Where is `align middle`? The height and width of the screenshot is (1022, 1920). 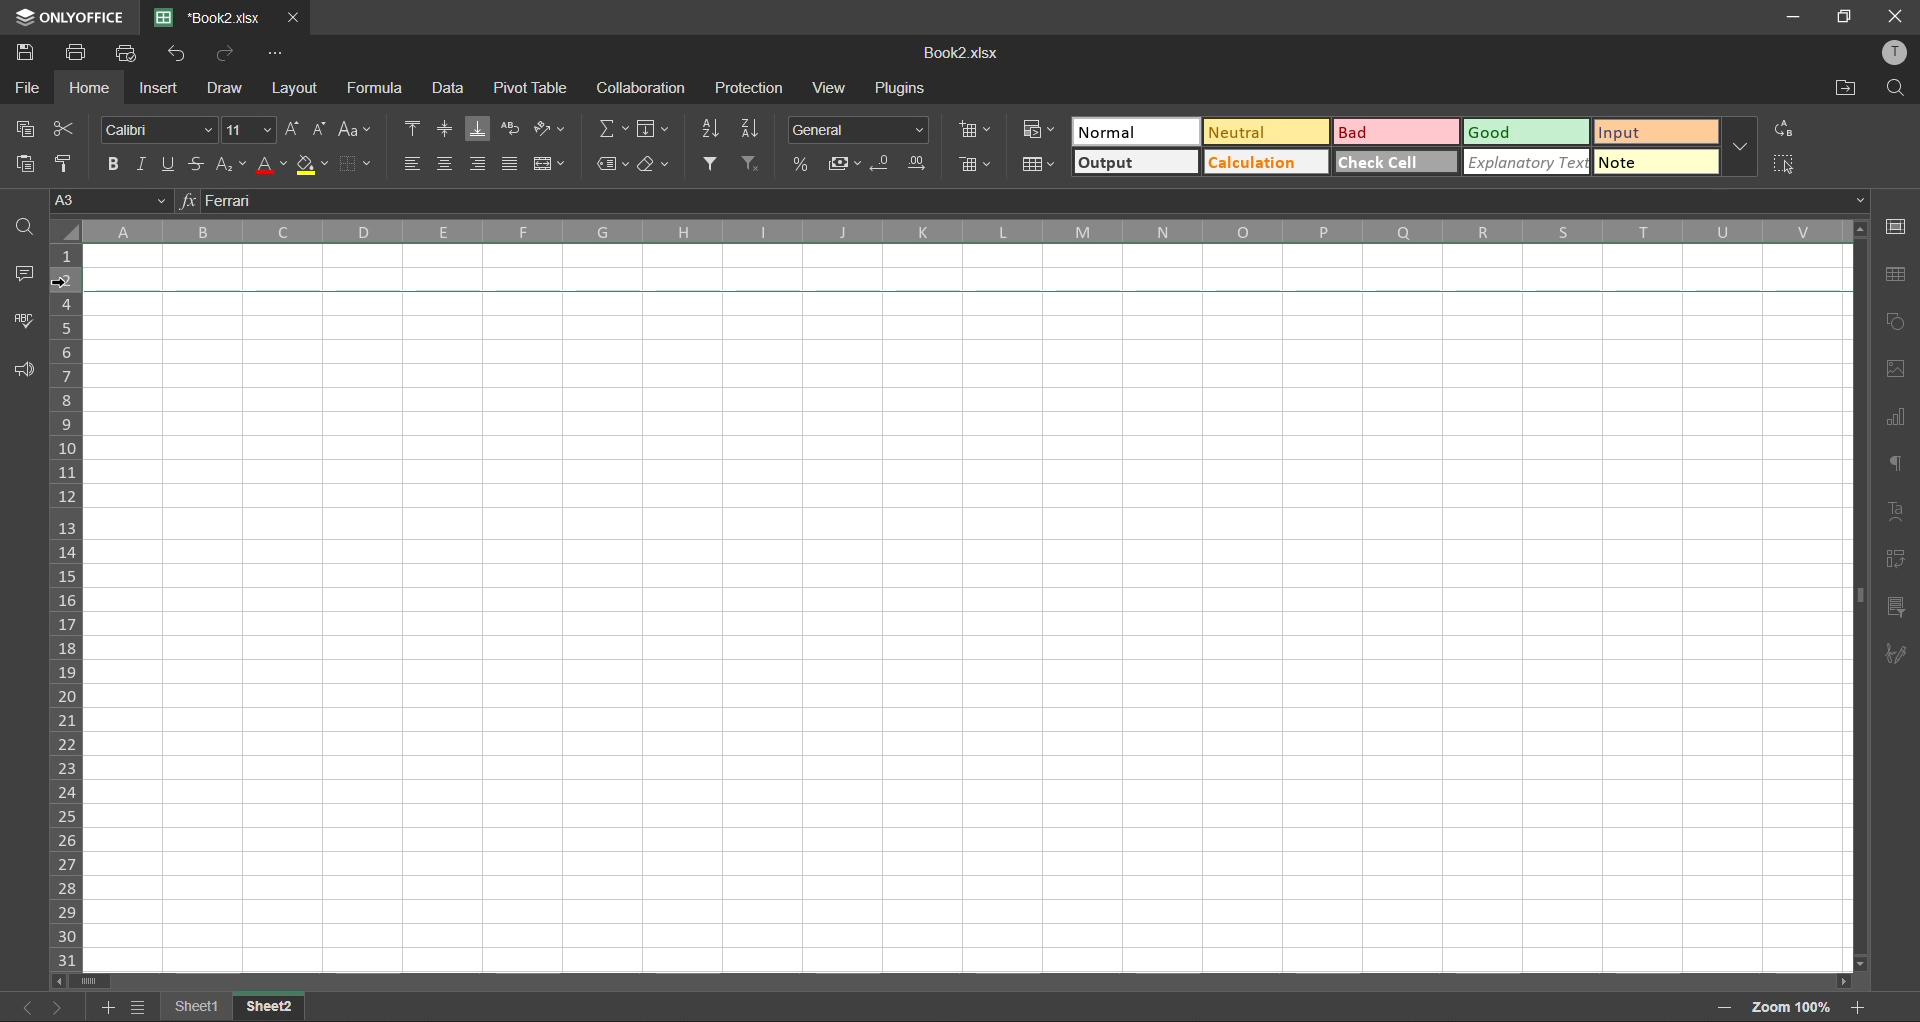
align middle is located at coordinates (446, 126).